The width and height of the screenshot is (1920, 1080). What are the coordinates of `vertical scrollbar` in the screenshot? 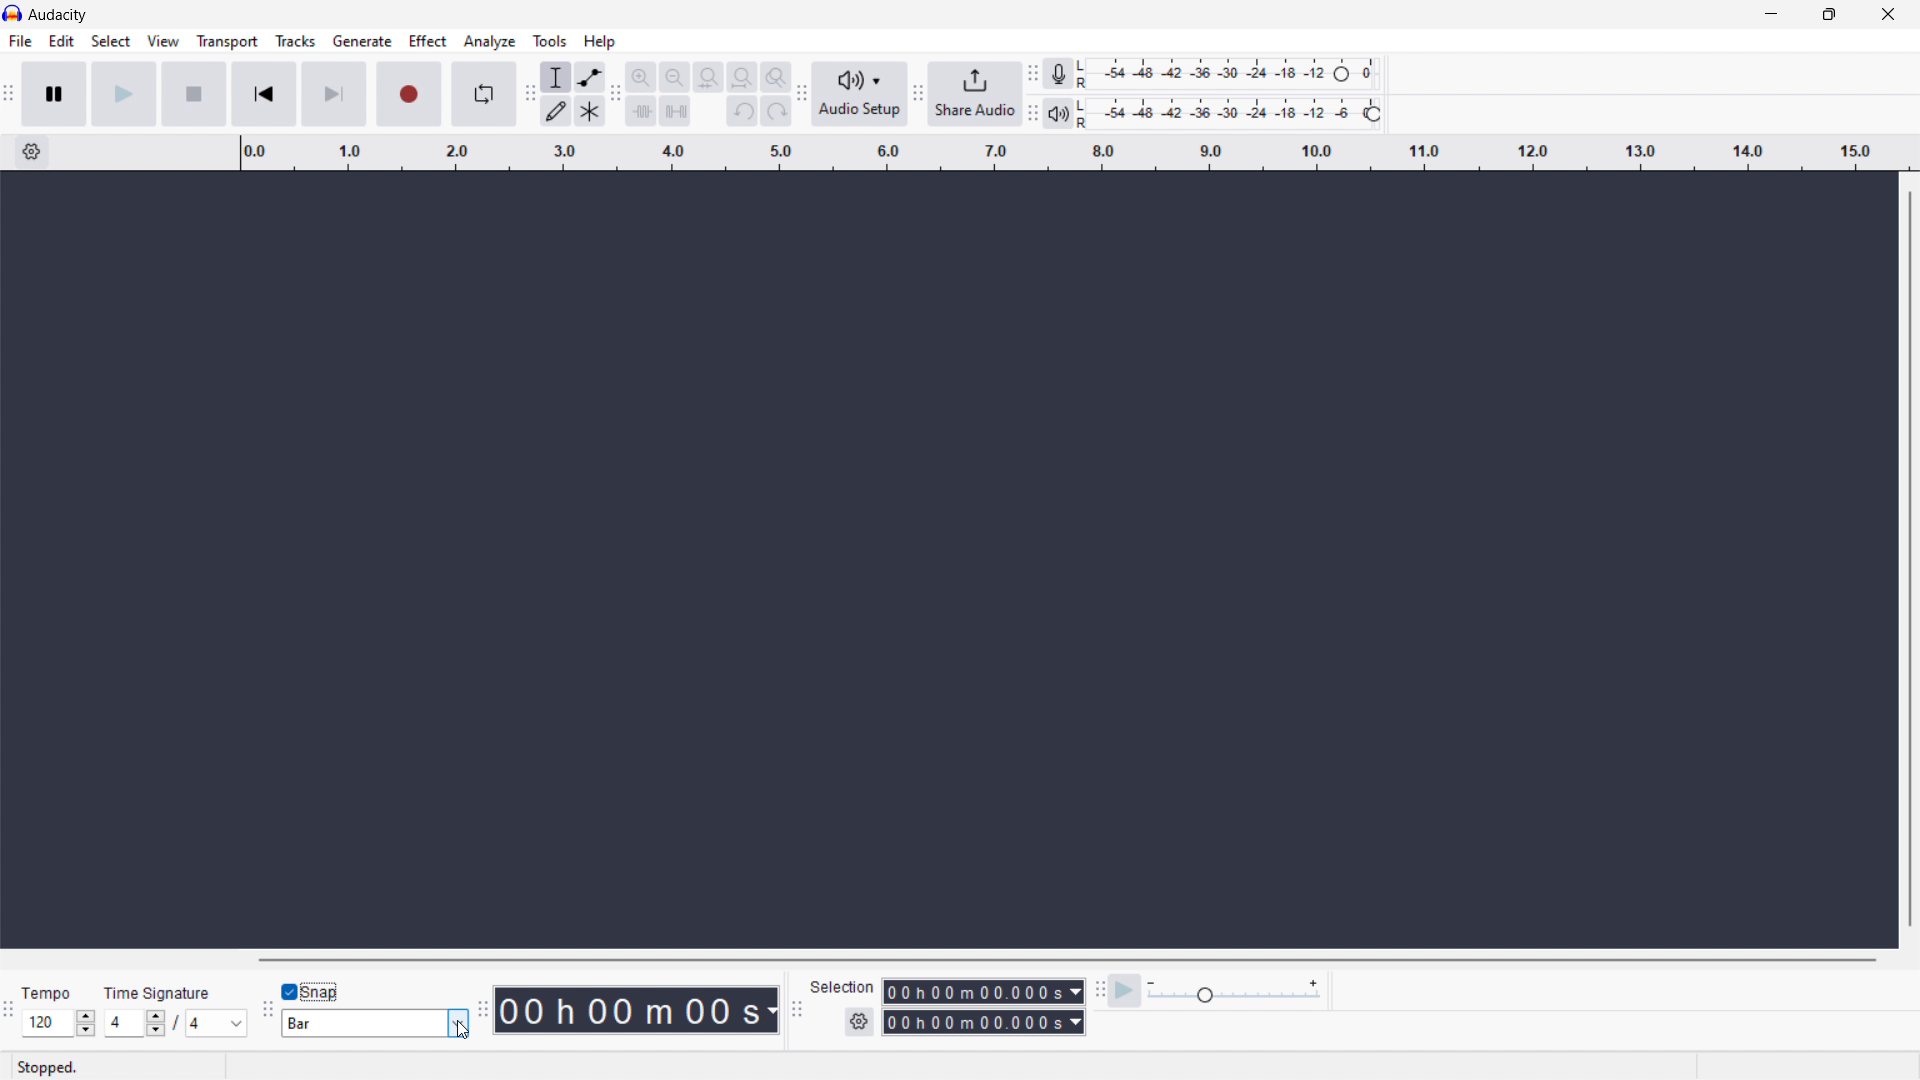 It's located at (1916, 558).